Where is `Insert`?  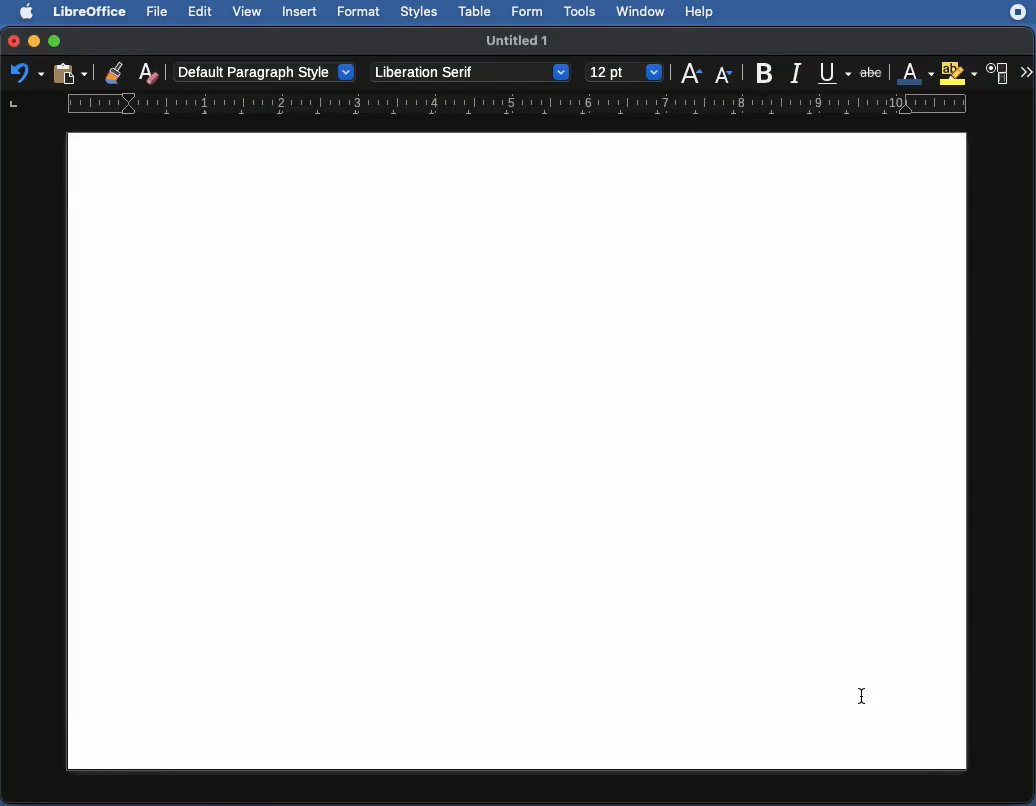
Insert is located at coordinates (300, 12).